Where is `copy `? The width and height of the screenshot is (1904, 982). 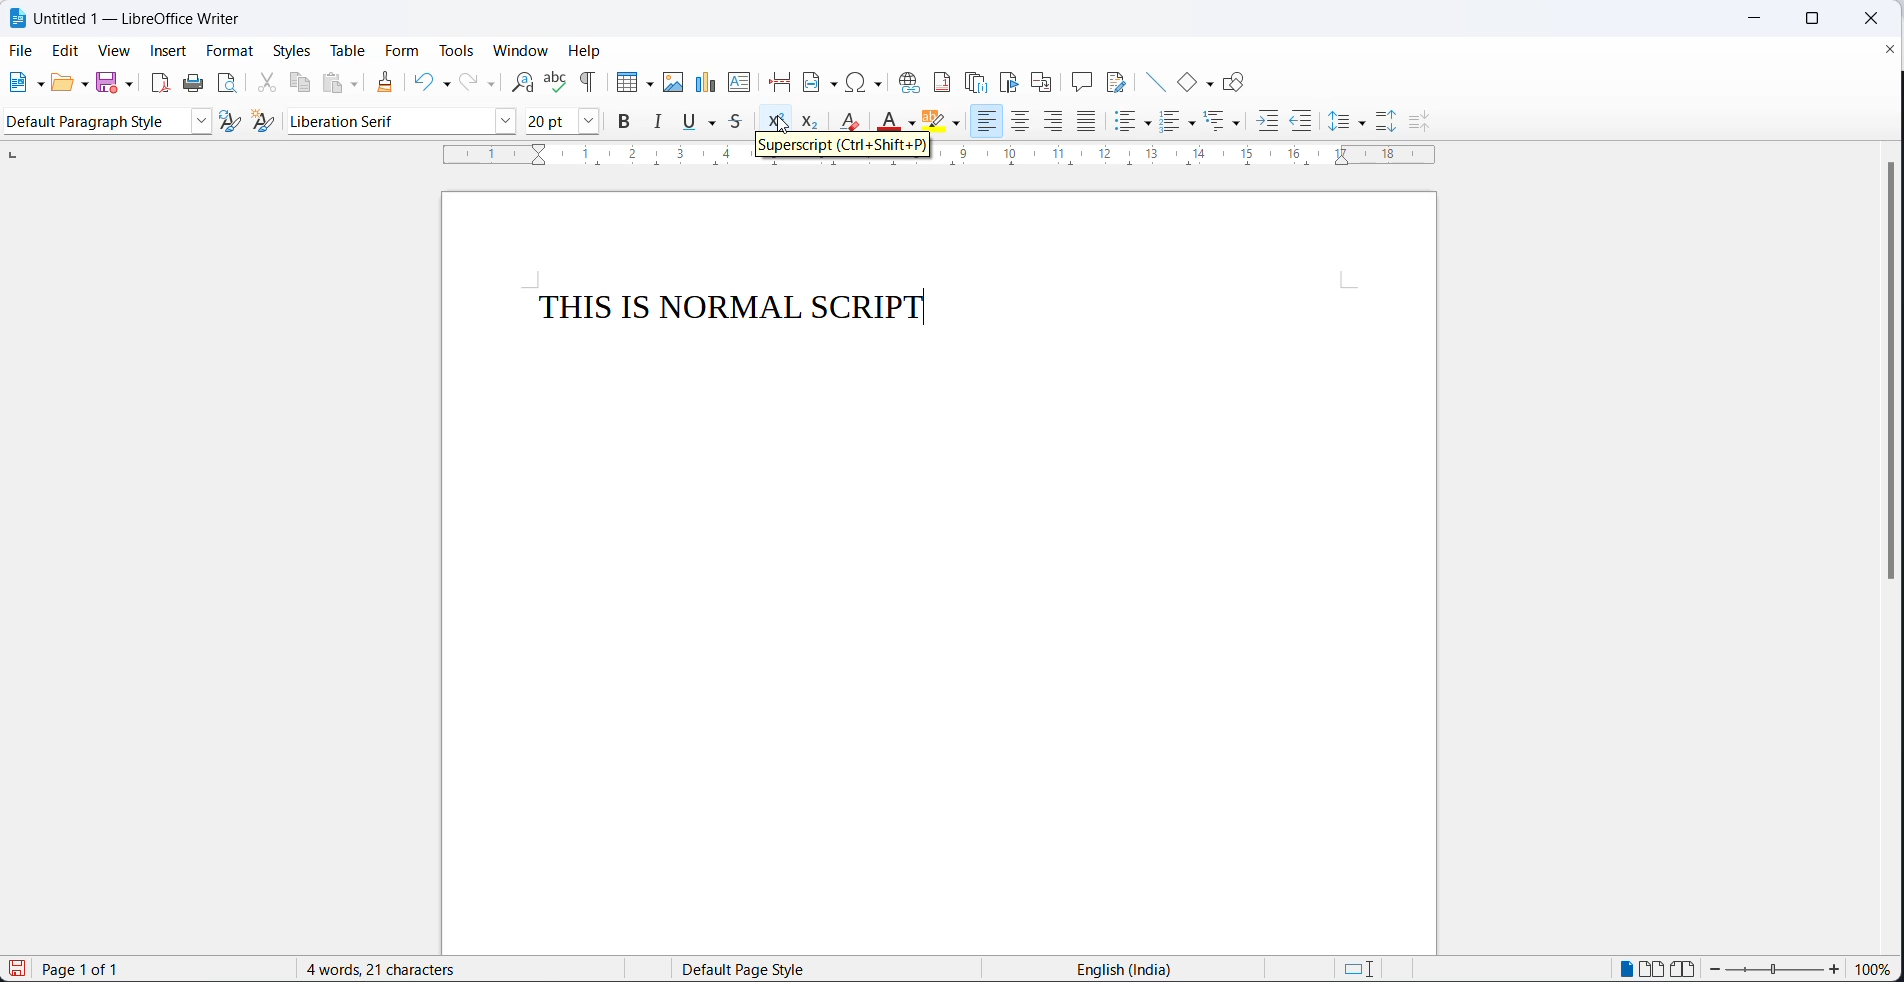 copy  is located at coordinates (301, 81).